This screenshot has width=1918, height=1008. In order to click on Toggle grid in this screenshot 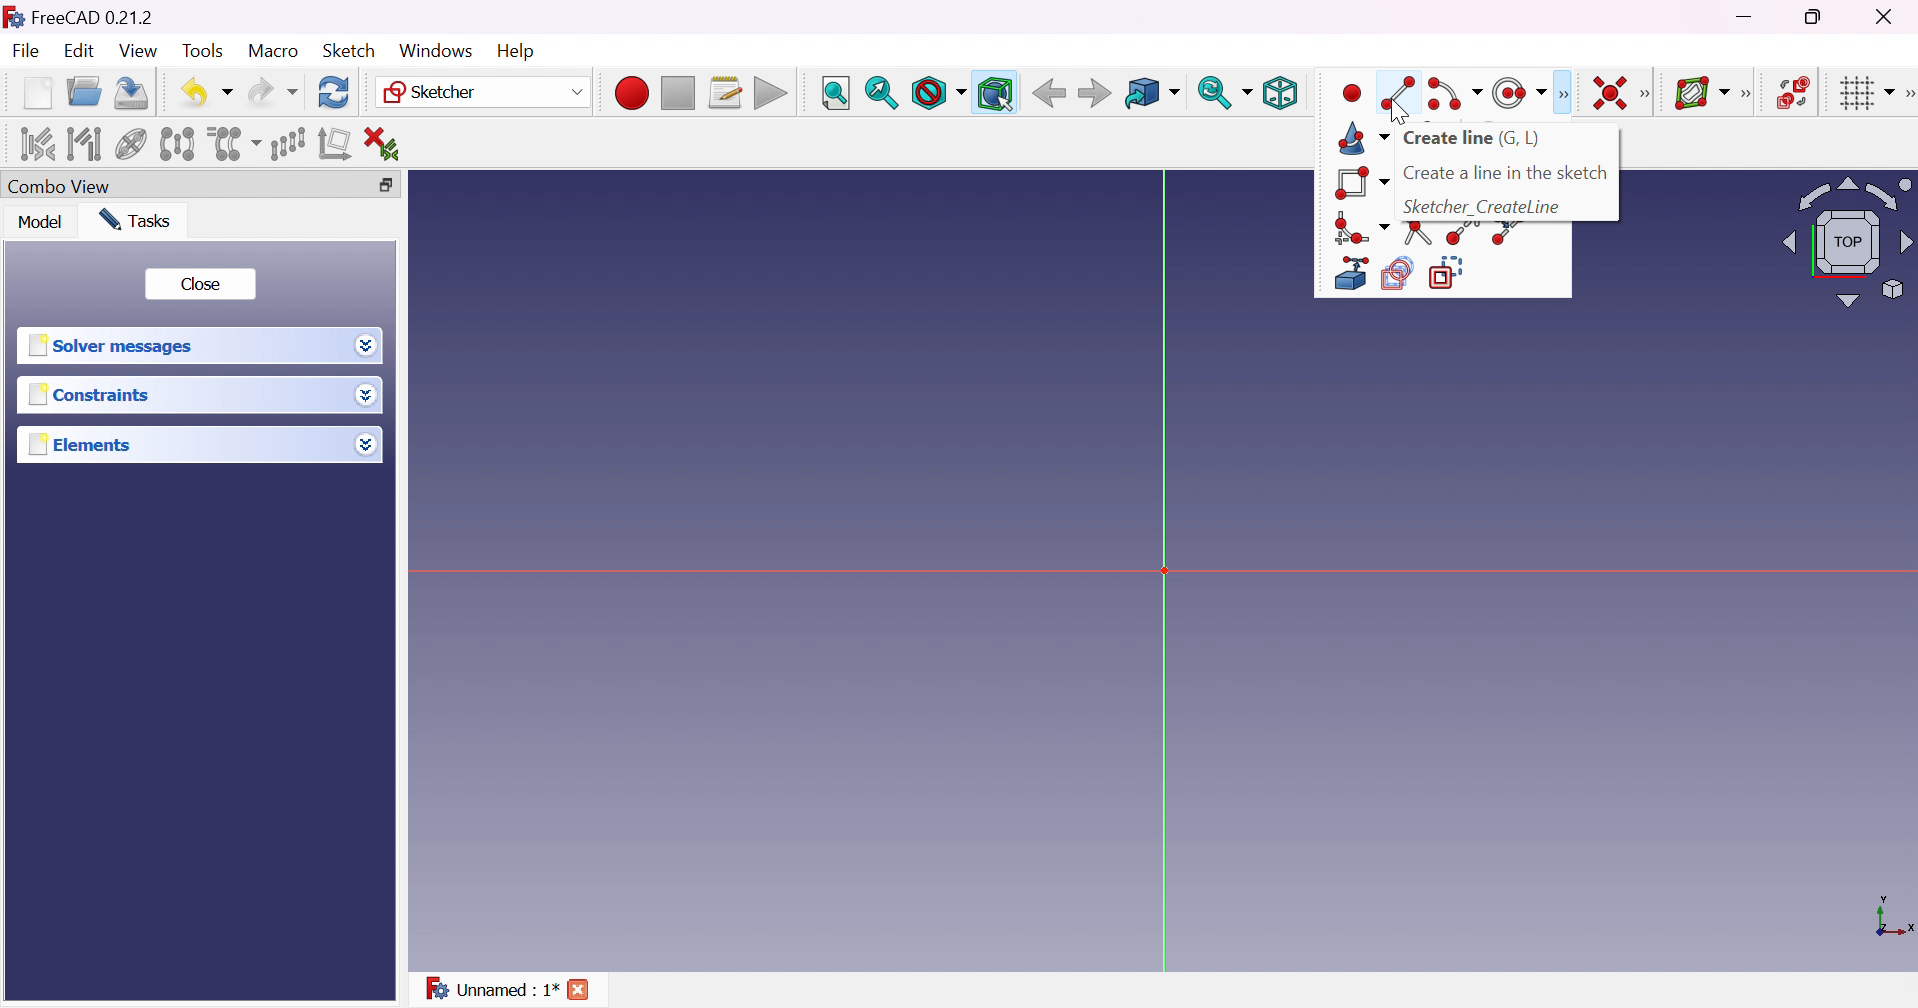, I will do `click(1865, 95)`.